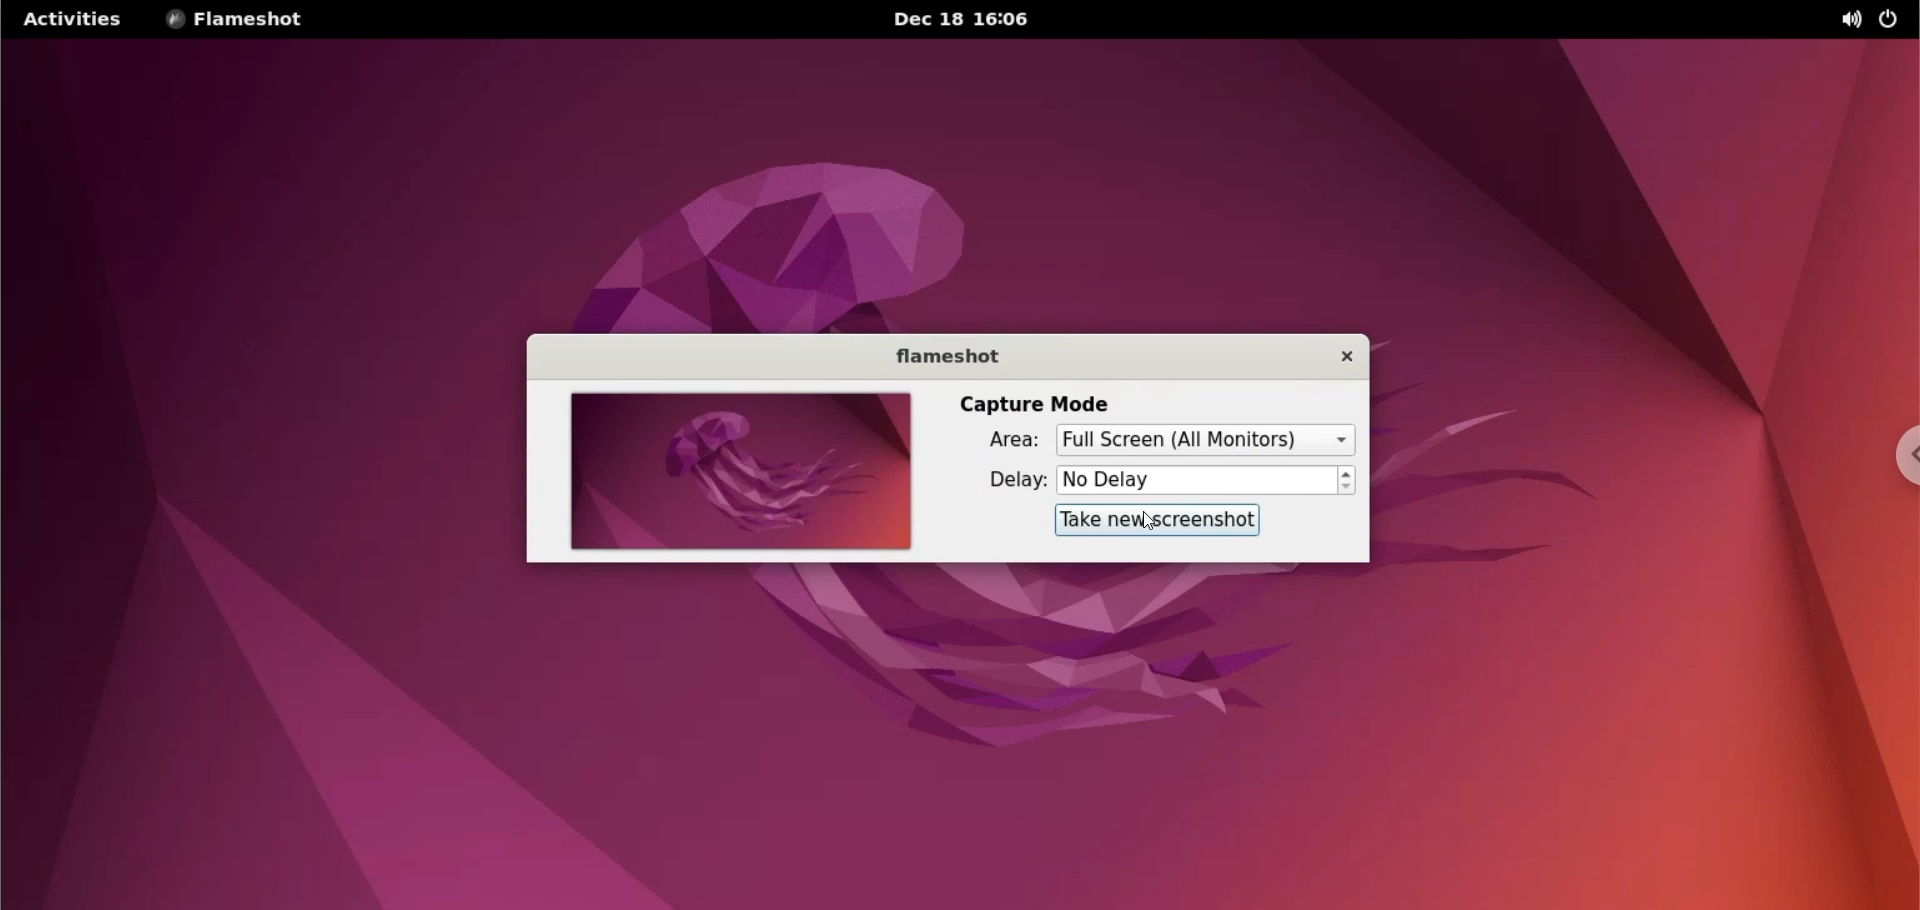 The width and height of the screenshot is (1920, 910). I want to click on on/off controls, so click(1891, 19).